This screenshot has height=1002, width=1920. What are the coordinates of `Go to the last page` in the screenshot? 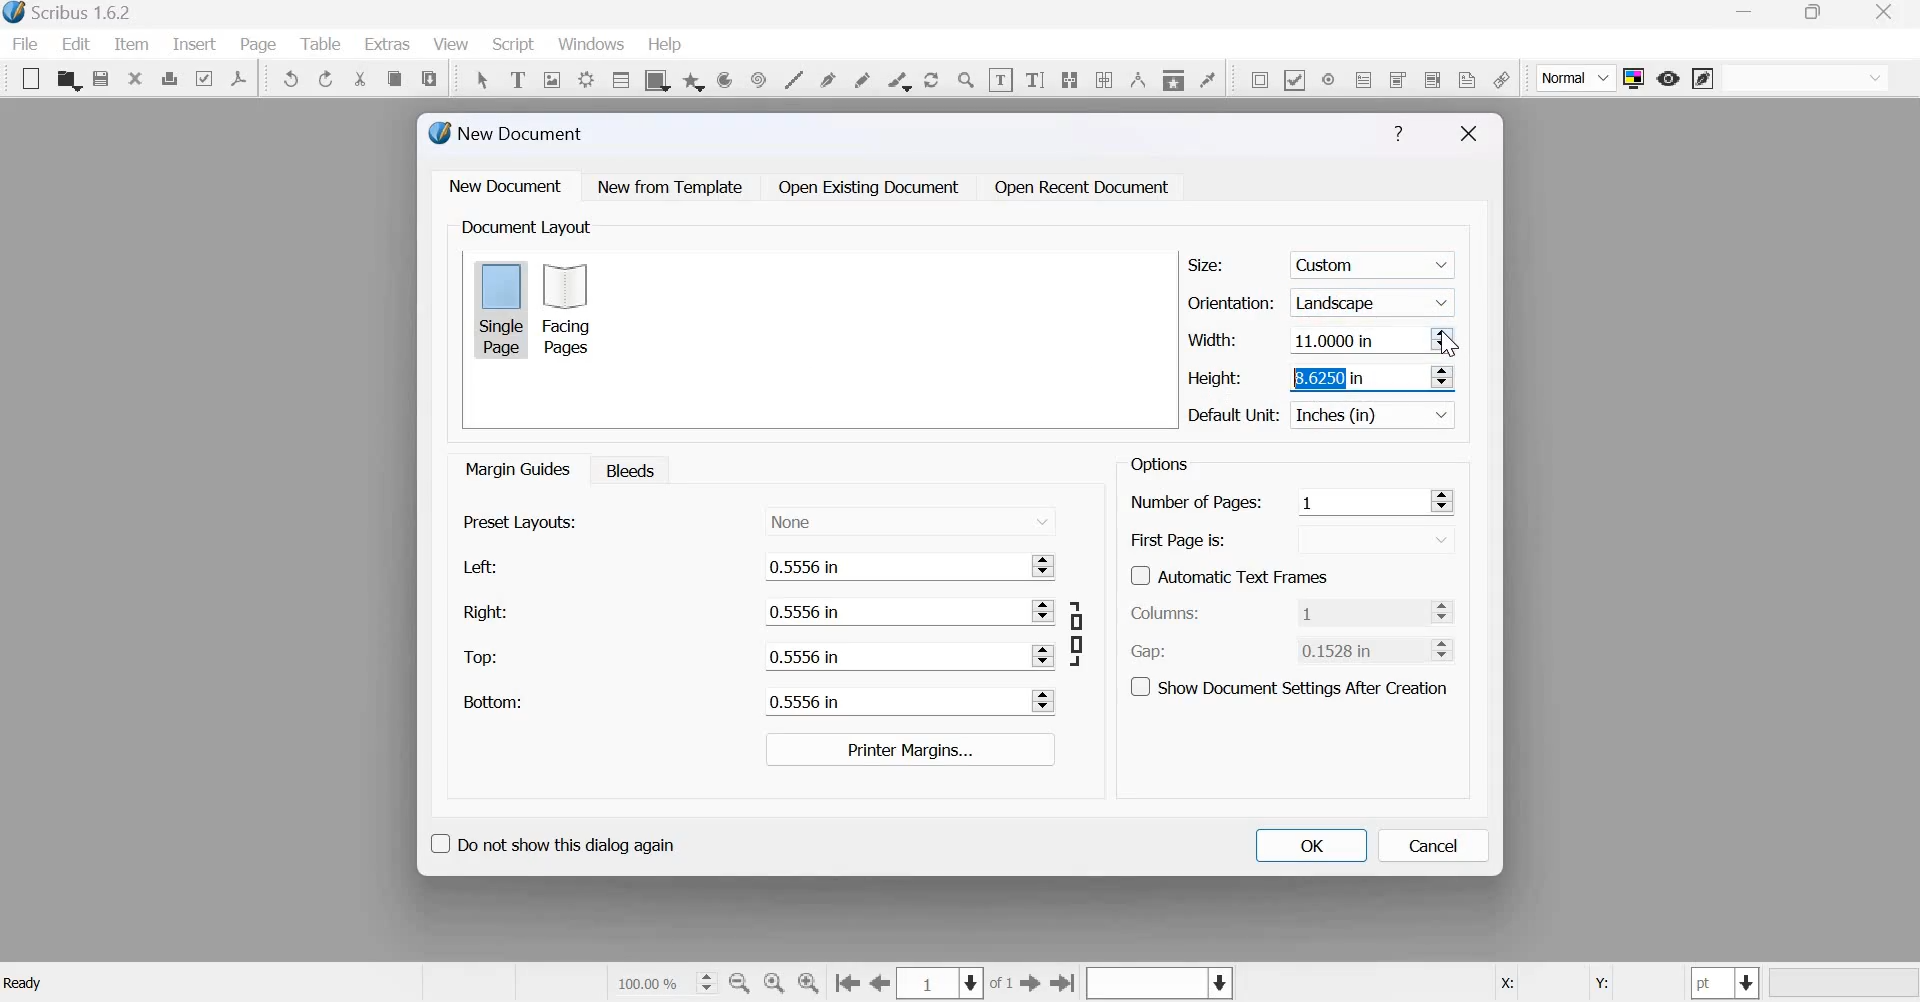 It's located at (1064, 982).